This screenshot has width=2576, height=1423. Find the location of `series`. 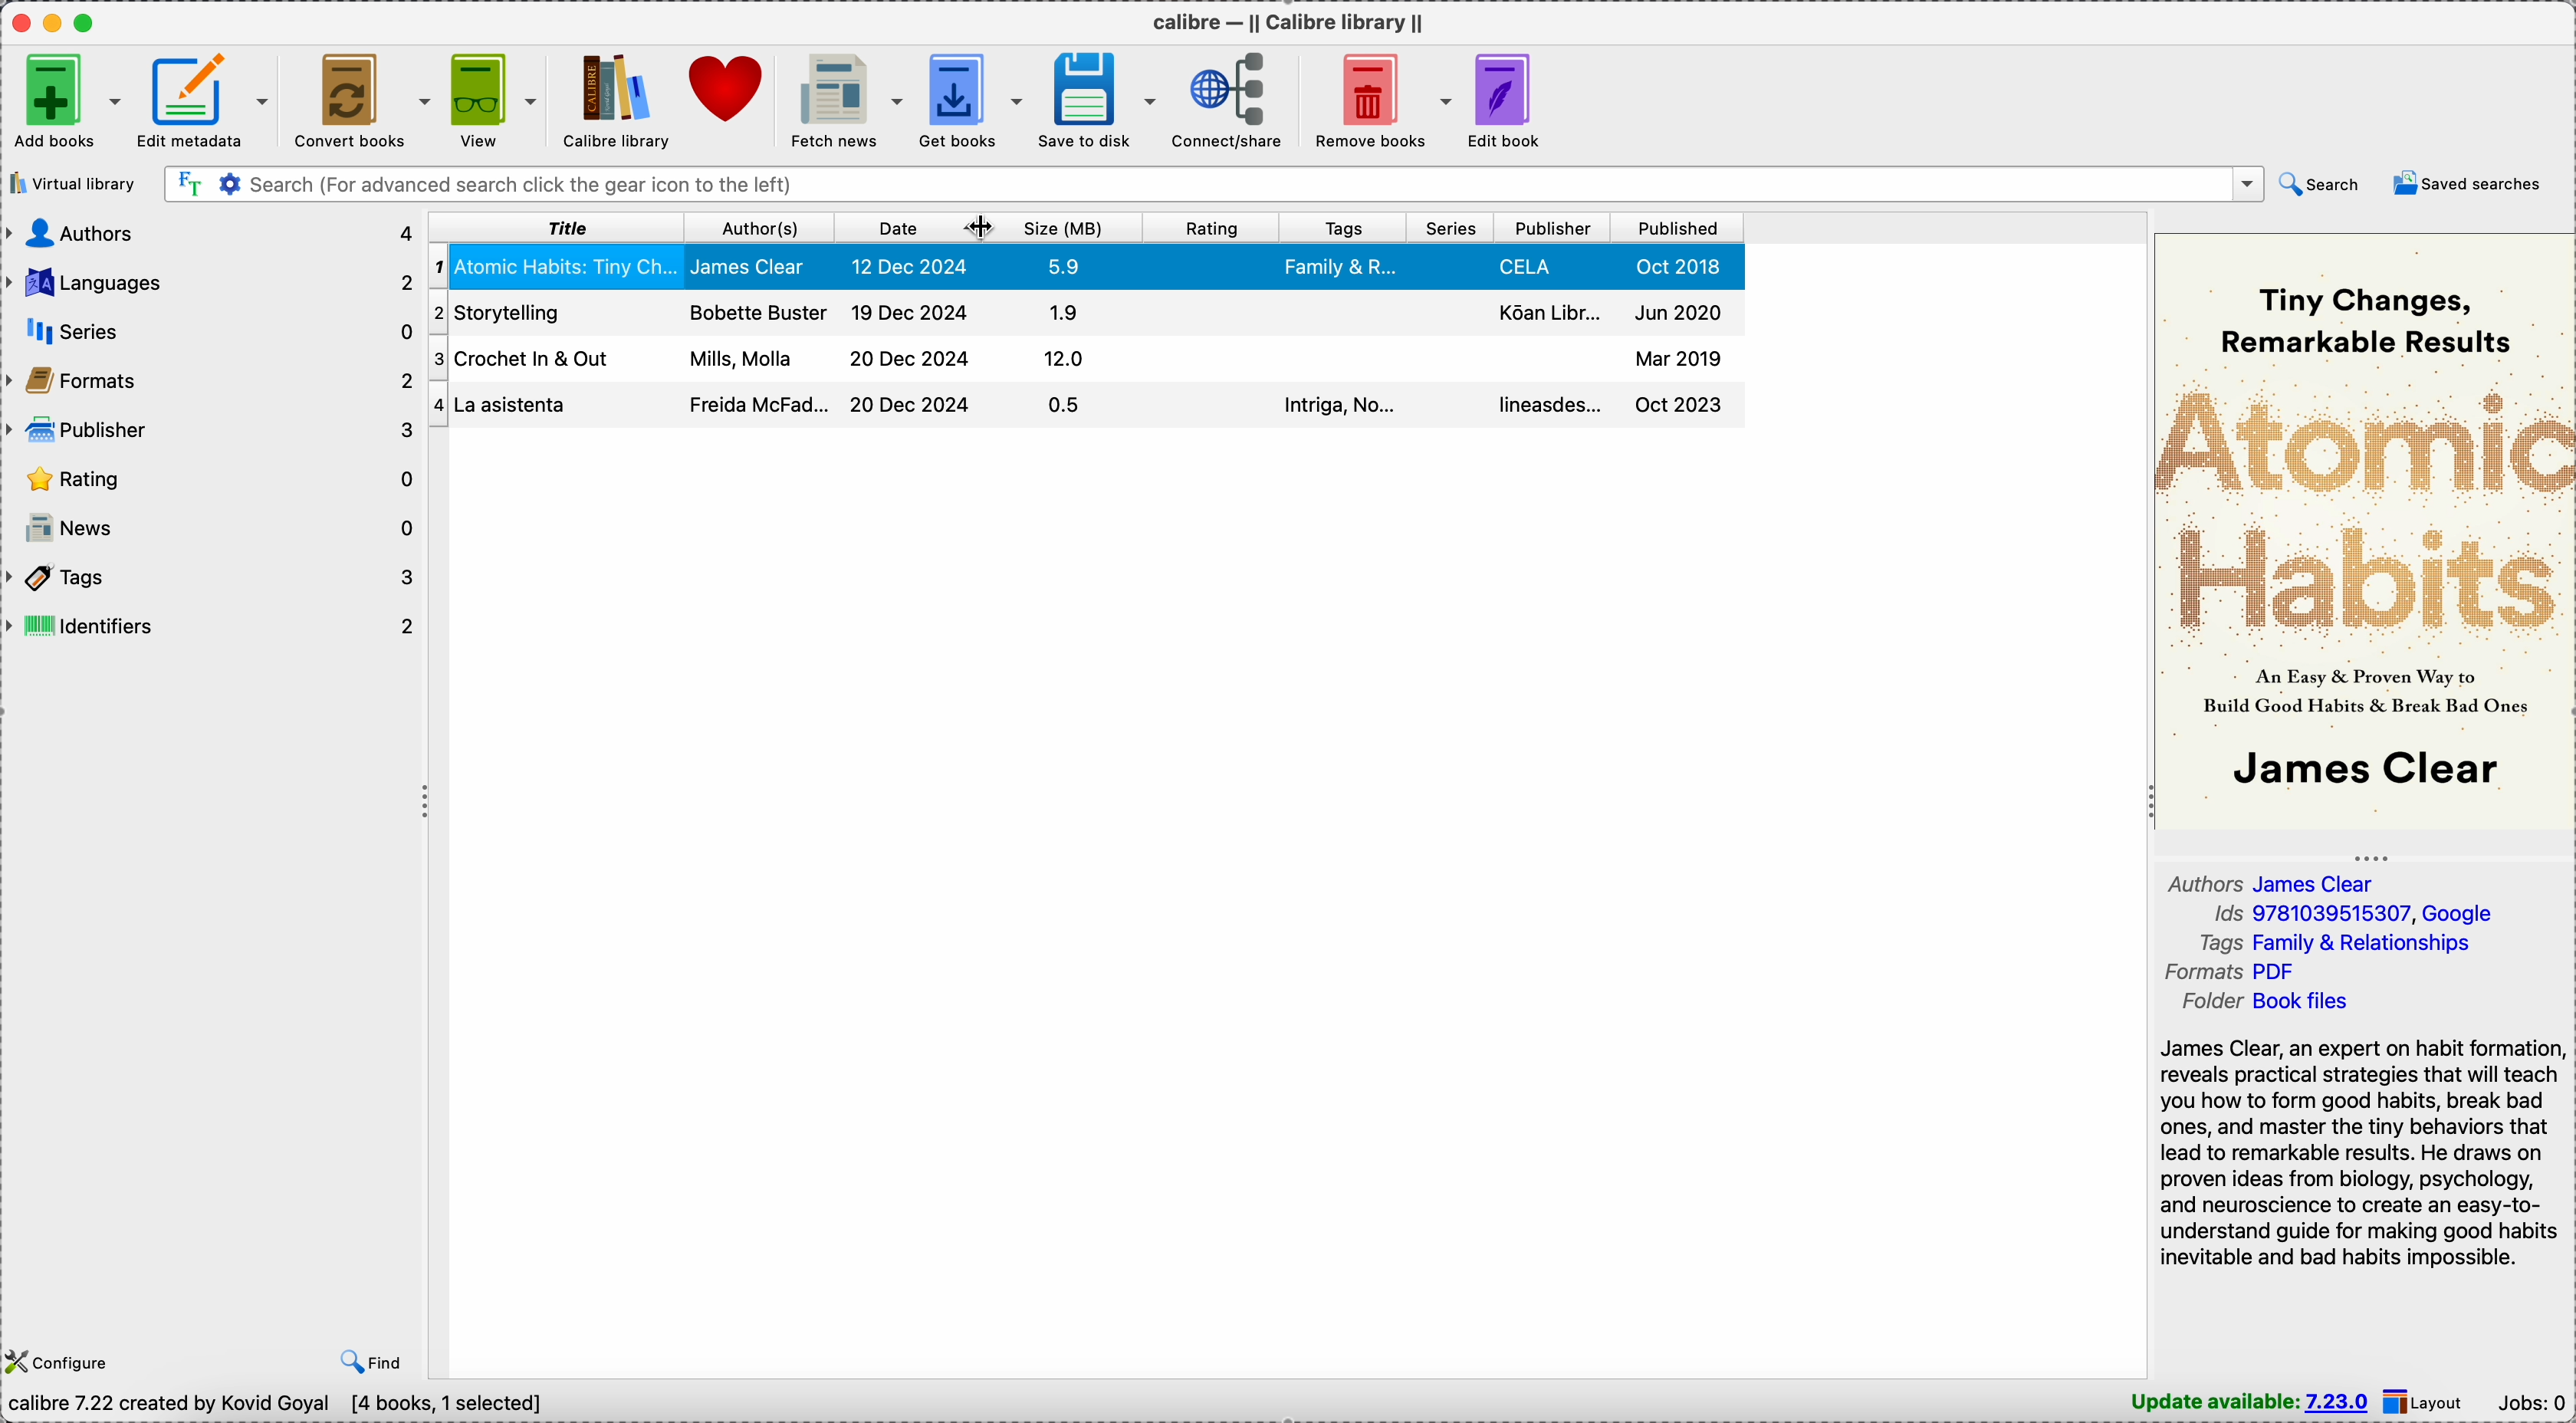

series is located at coordinates (213, 333).